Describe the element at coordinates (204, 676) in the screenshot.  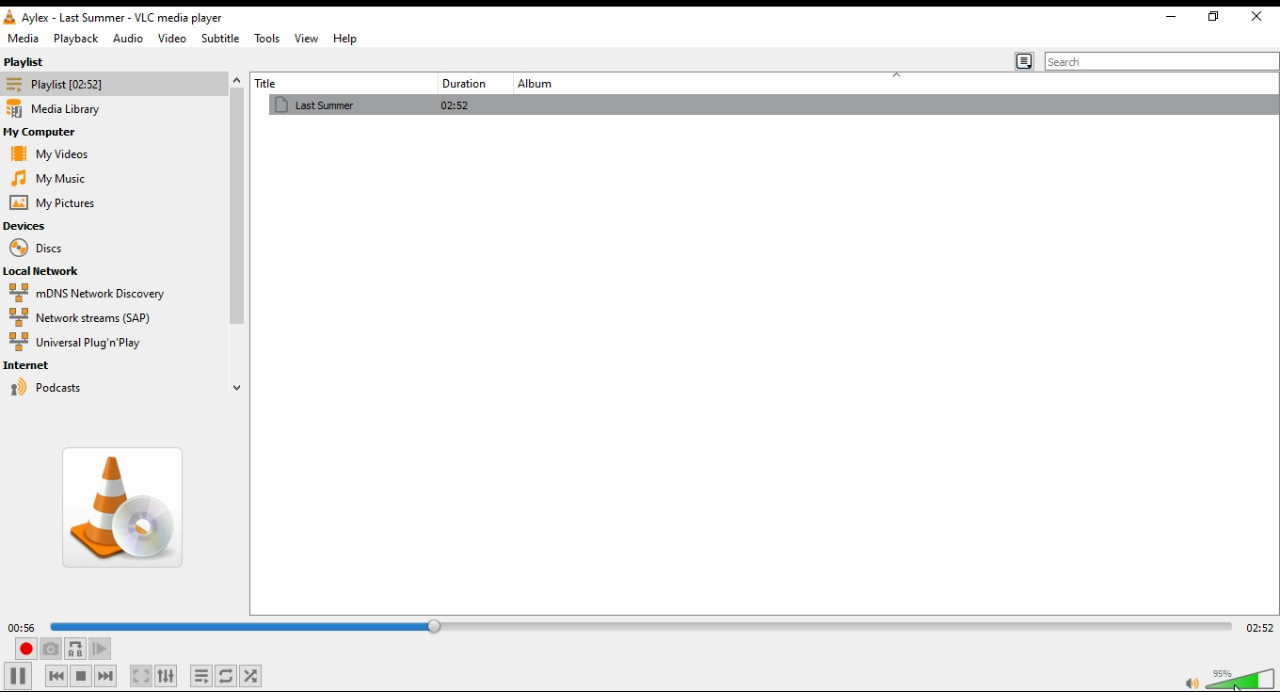
I see `toggle playlist` at that location.